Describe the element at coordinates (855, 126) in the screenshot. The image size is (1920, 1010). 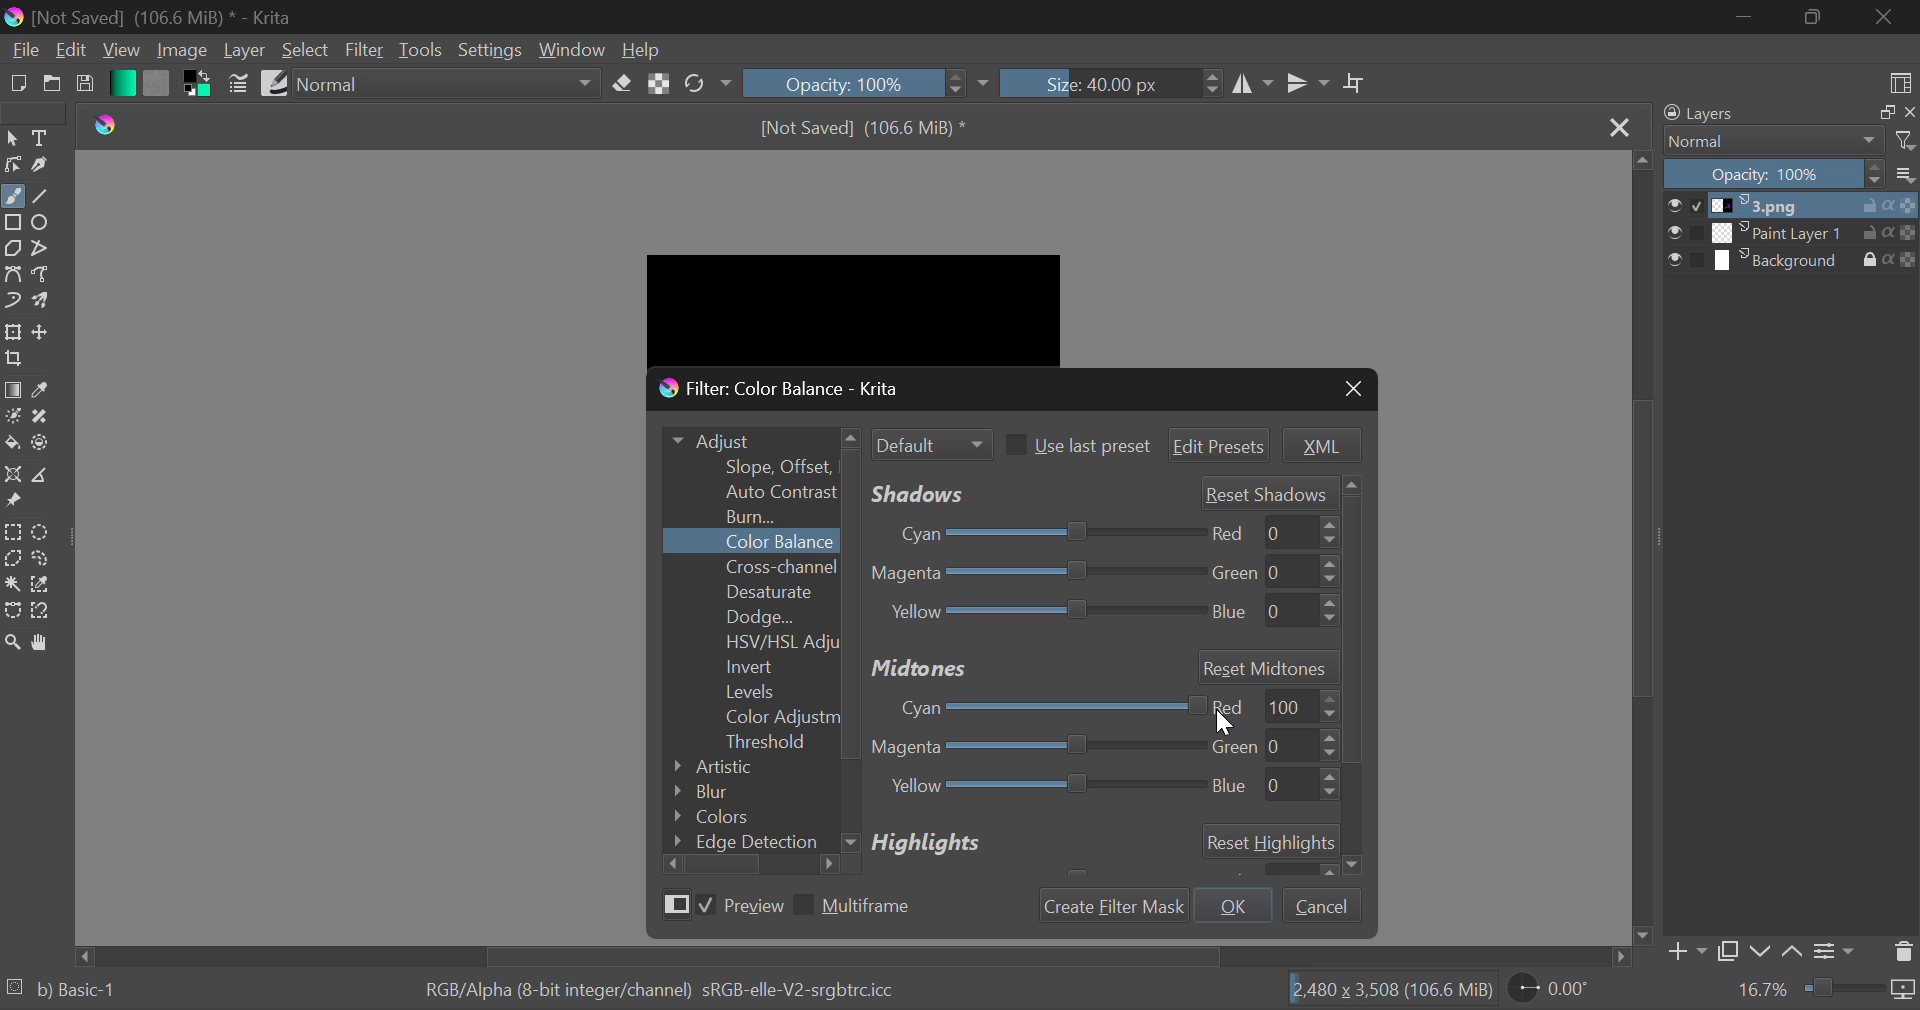
I see `[Not Saved] (106.6 MiB) *` at that location.